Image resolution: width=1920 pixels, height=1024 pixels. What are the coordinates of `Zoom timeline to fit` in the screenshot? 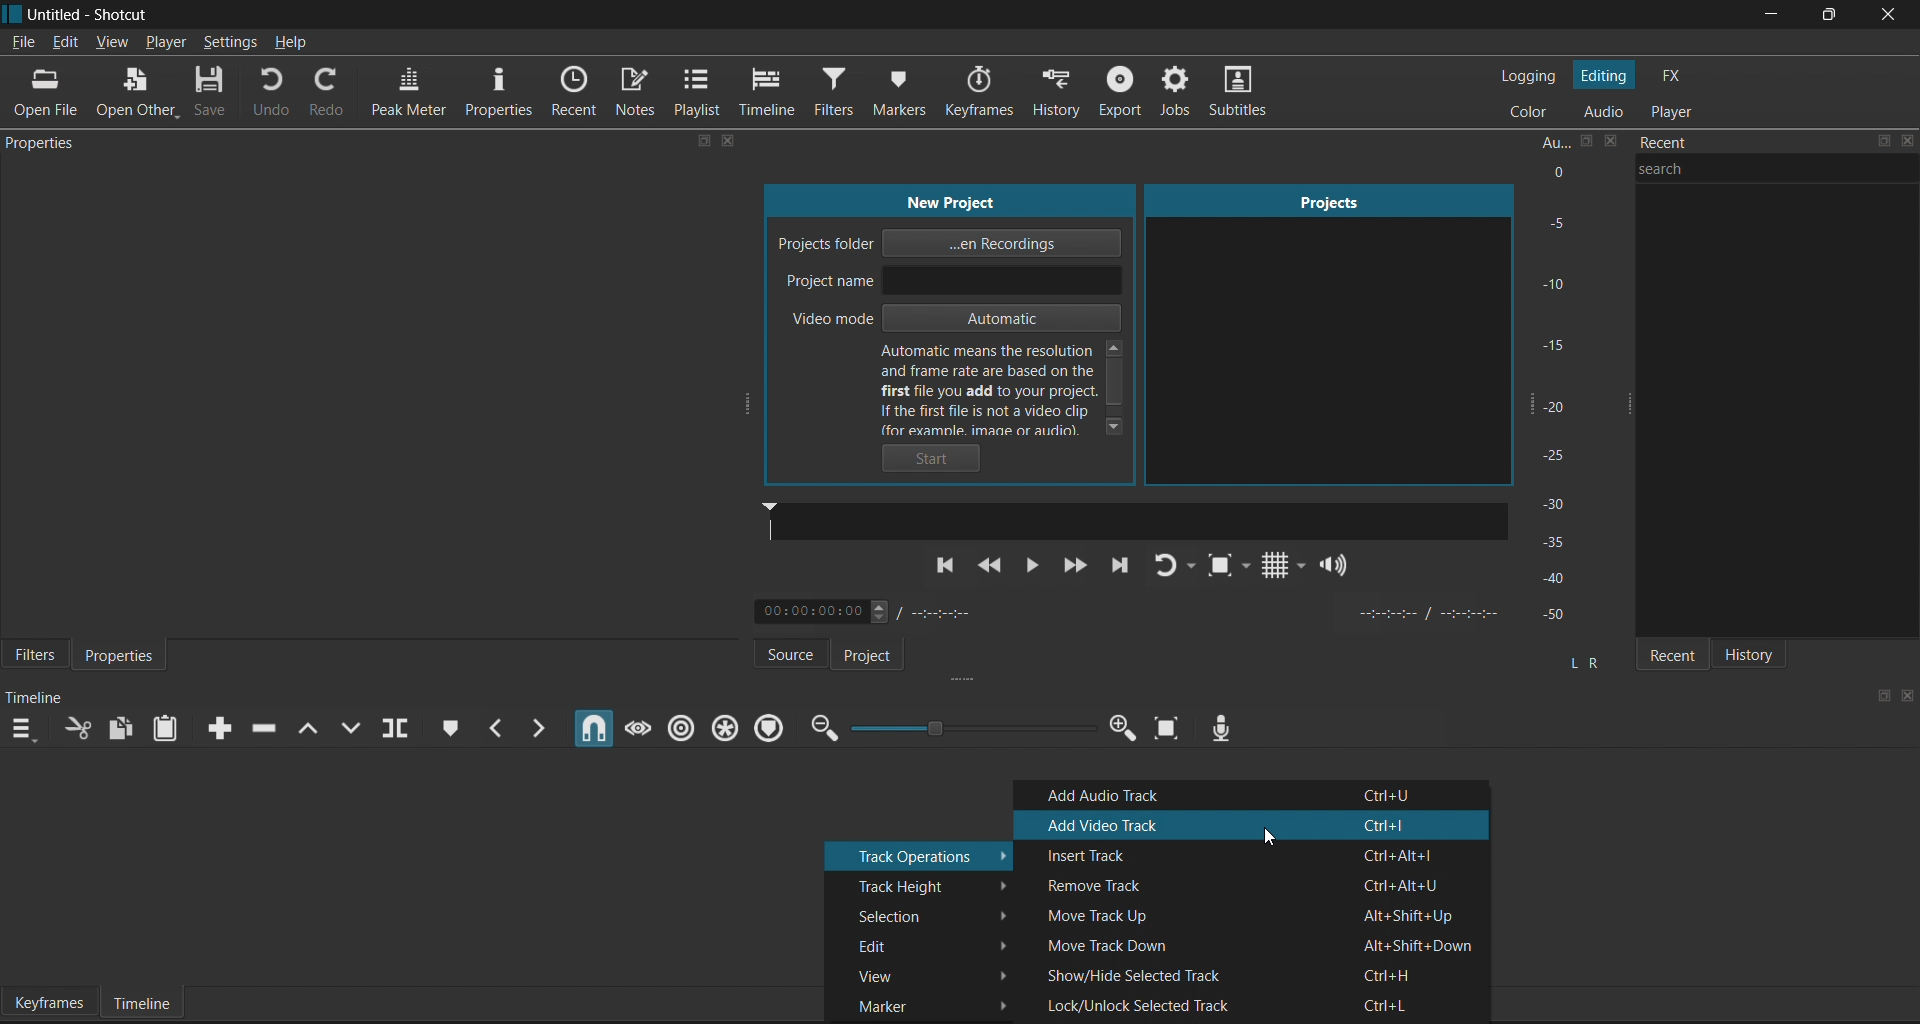 It's located at (1166, 734).